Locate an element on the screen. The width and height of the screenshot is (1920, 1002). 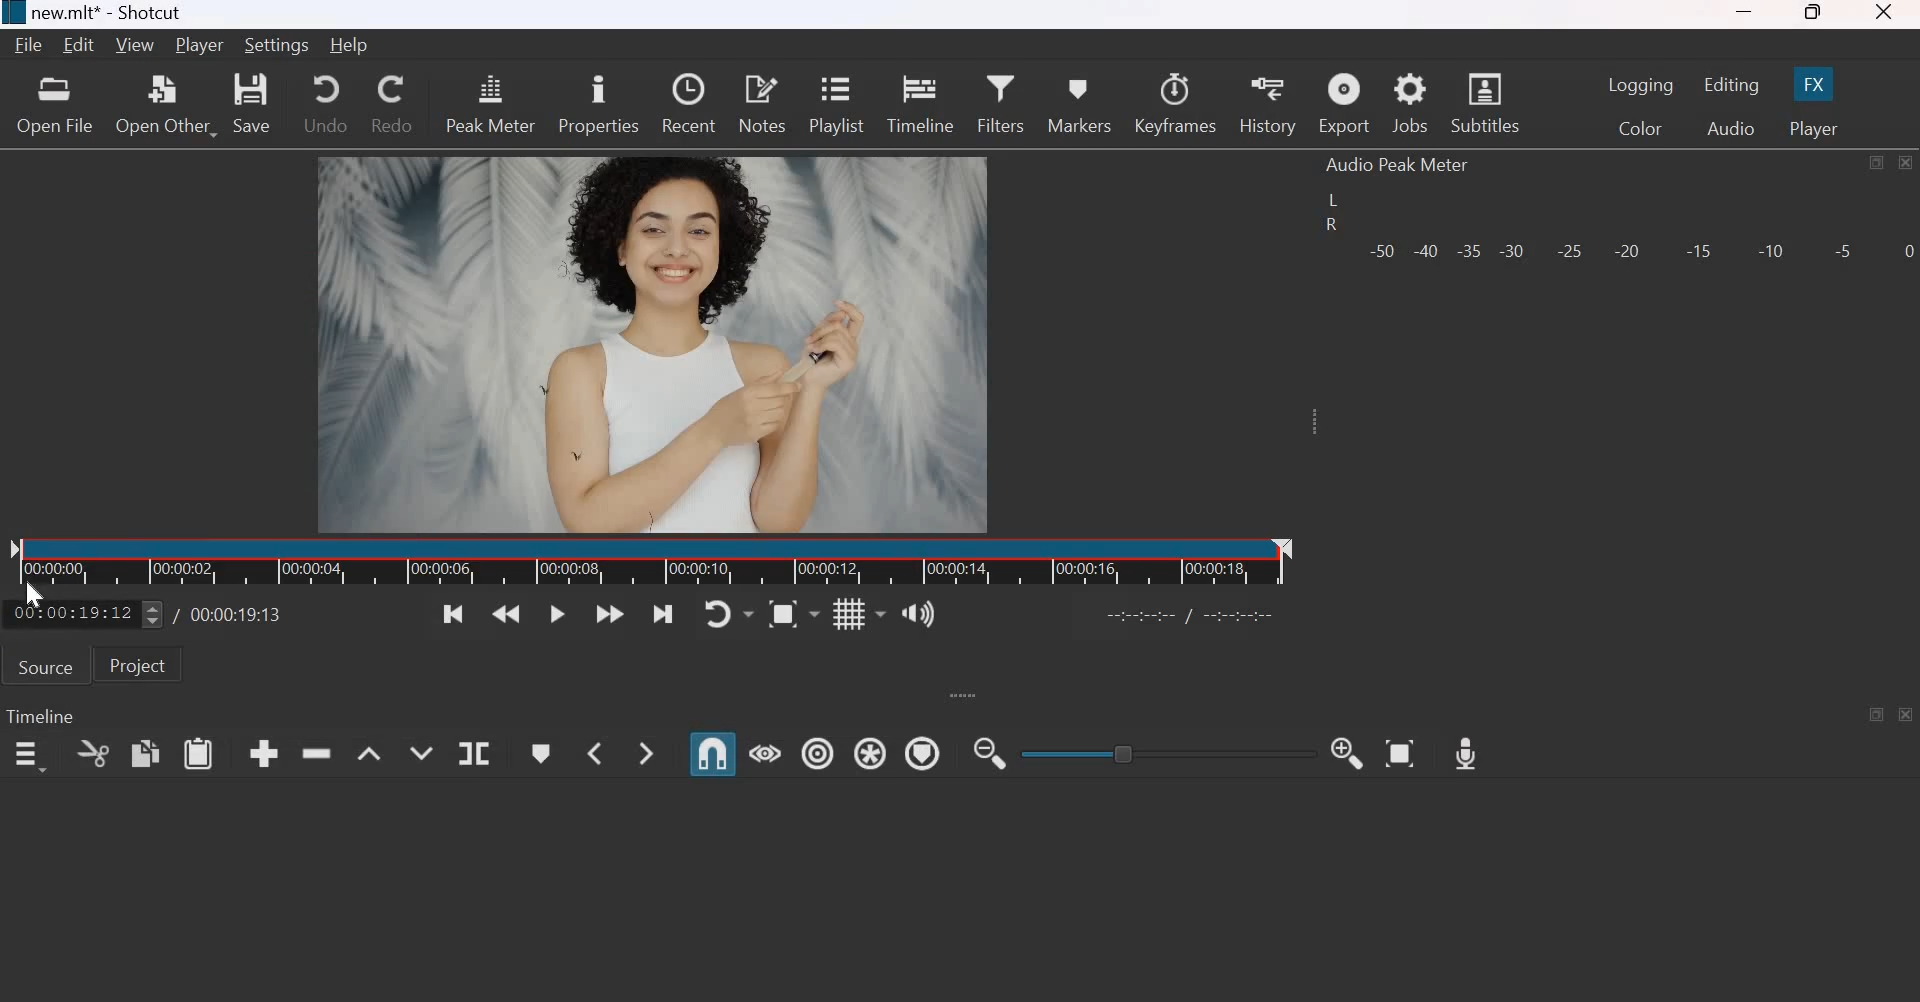
Snap is located at coordinates (712, 754).